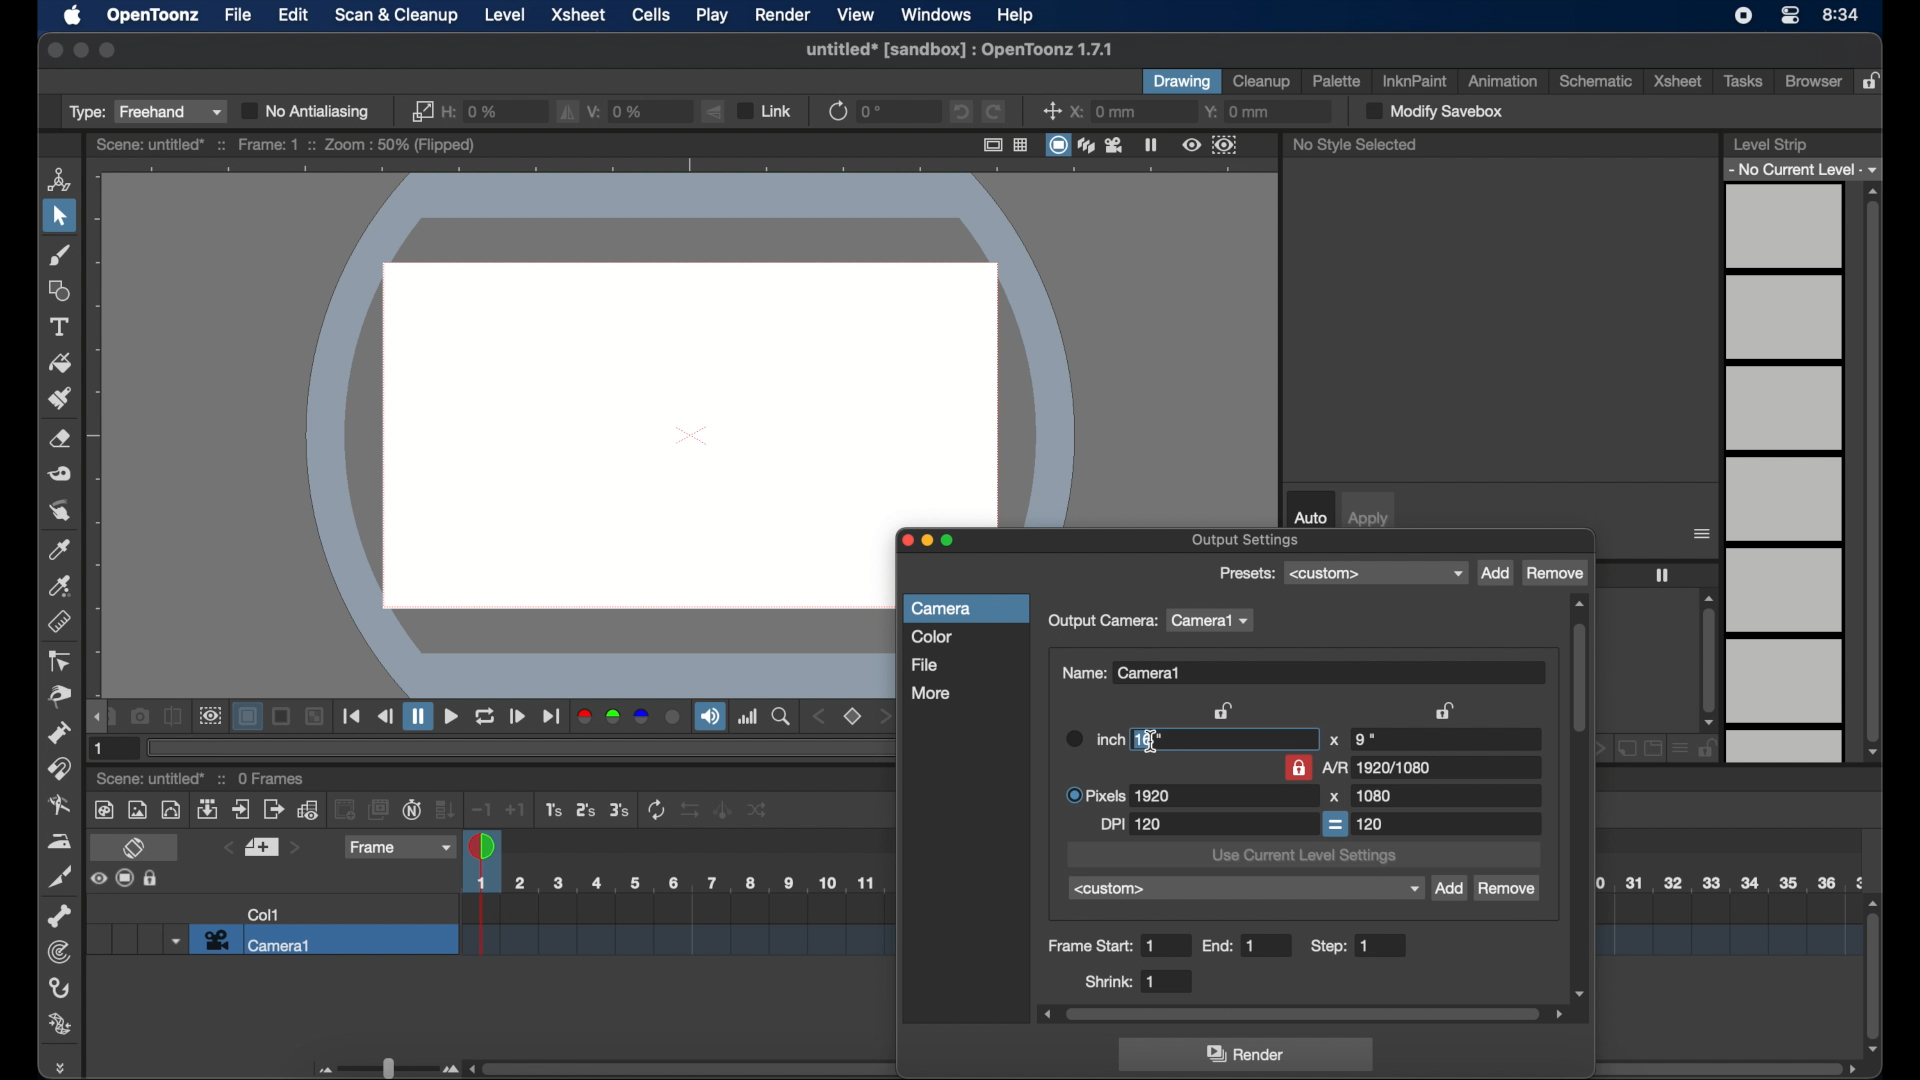  I want to click on , so click(283, 717).